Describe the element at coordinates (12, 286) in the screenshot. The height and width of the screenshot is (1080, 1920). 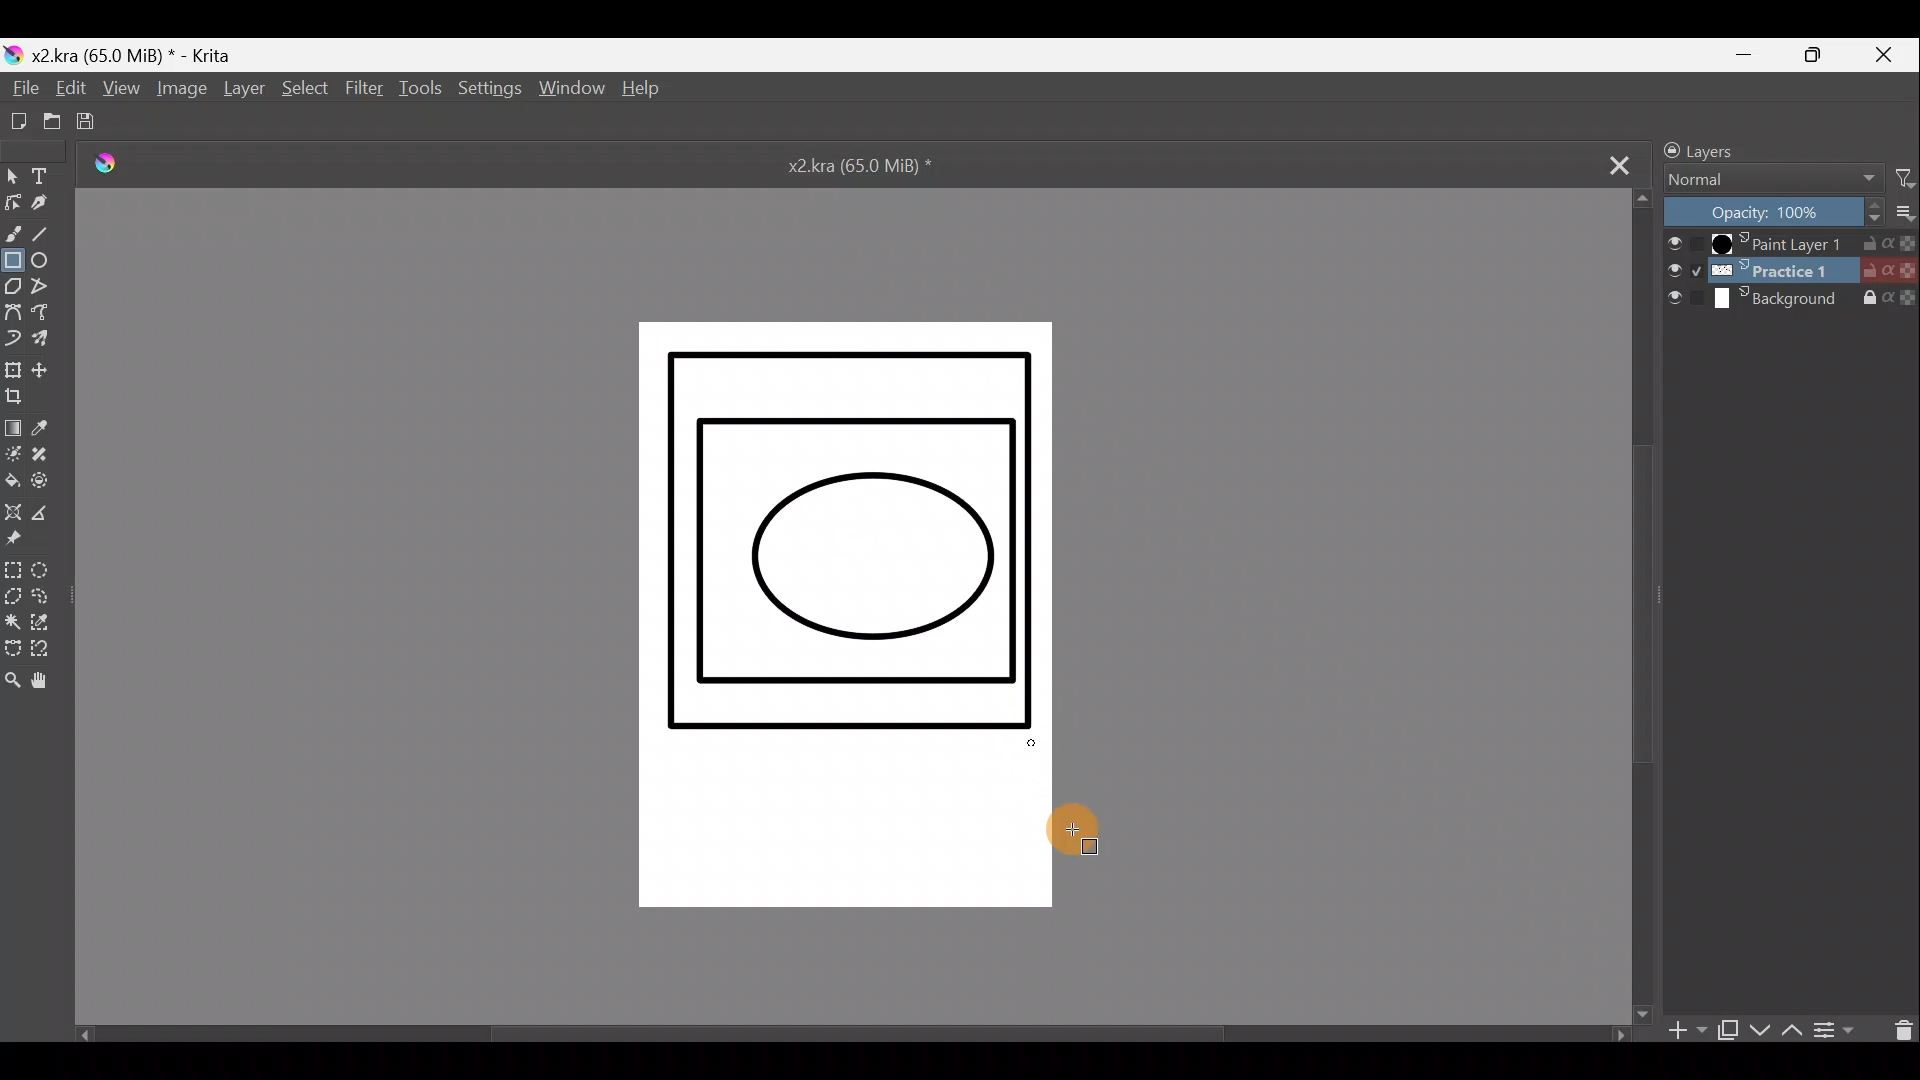
I see `Polygon tool` at that location.